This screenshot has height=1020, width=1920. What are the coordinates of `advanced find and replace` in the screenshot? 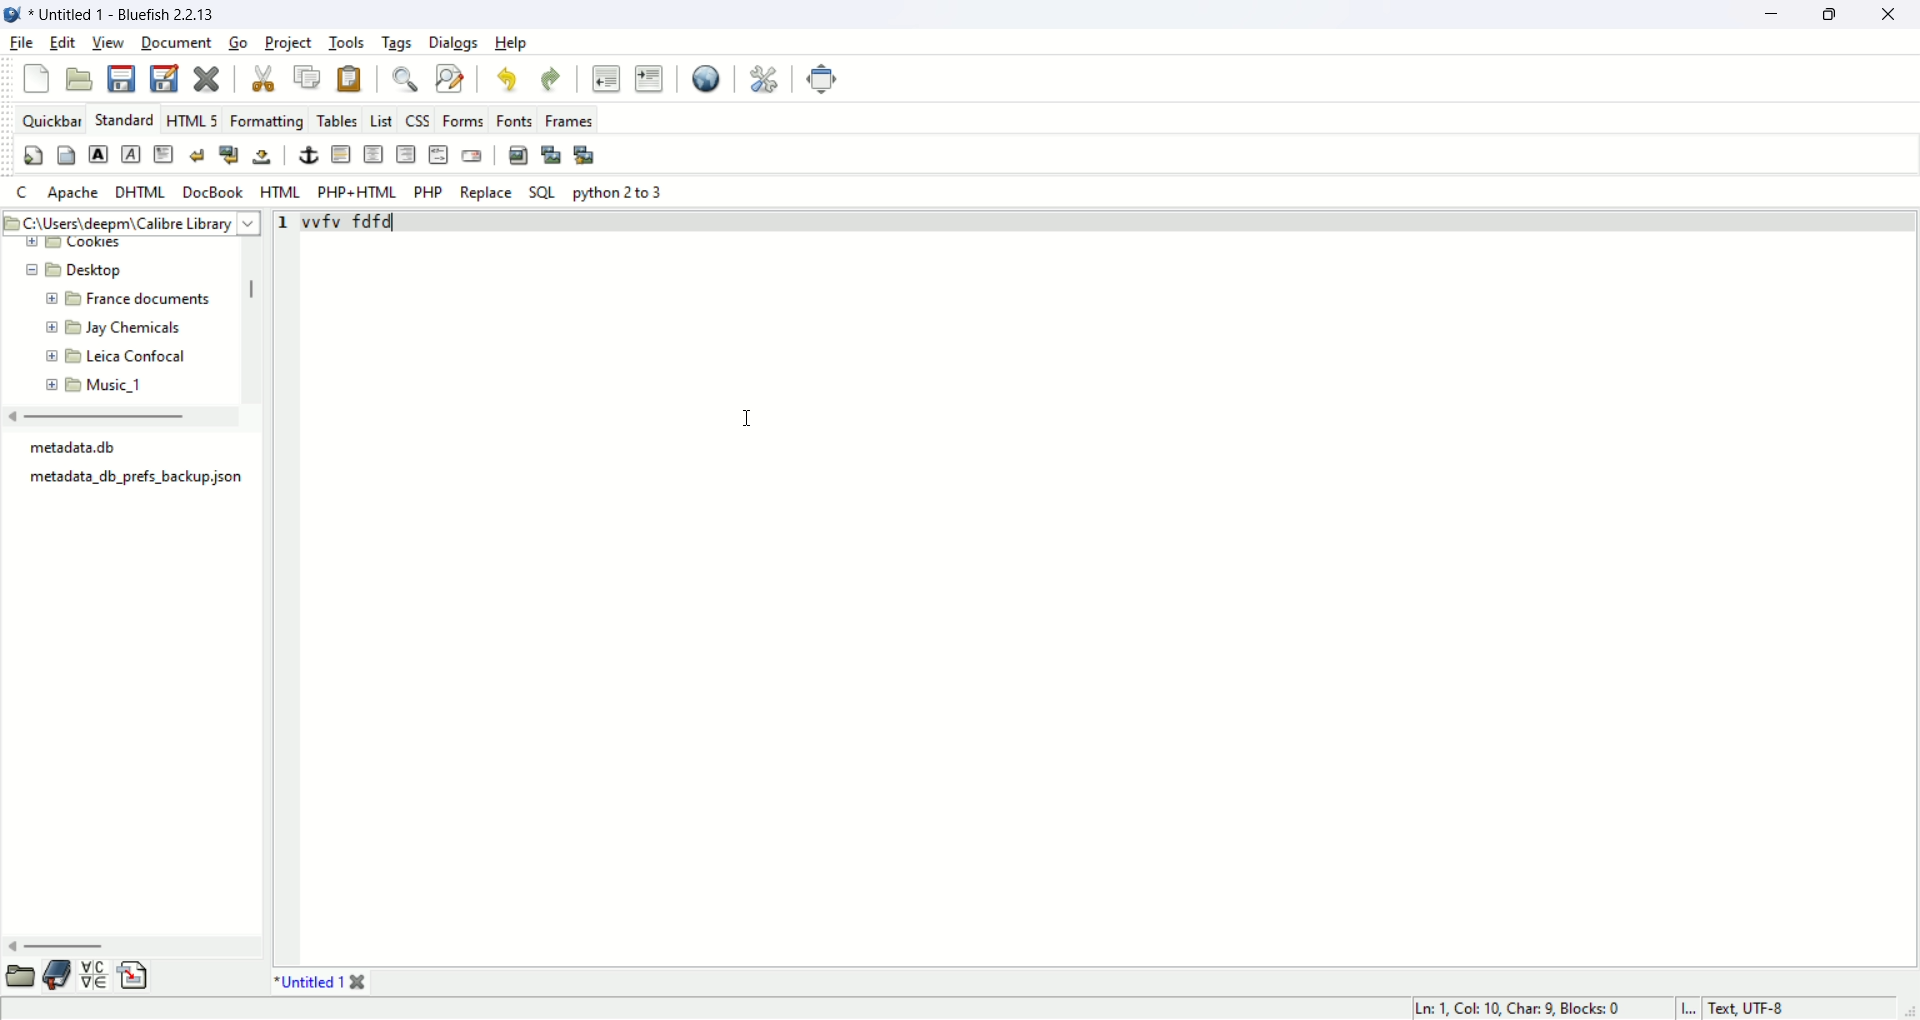 It's located at (450, 78).